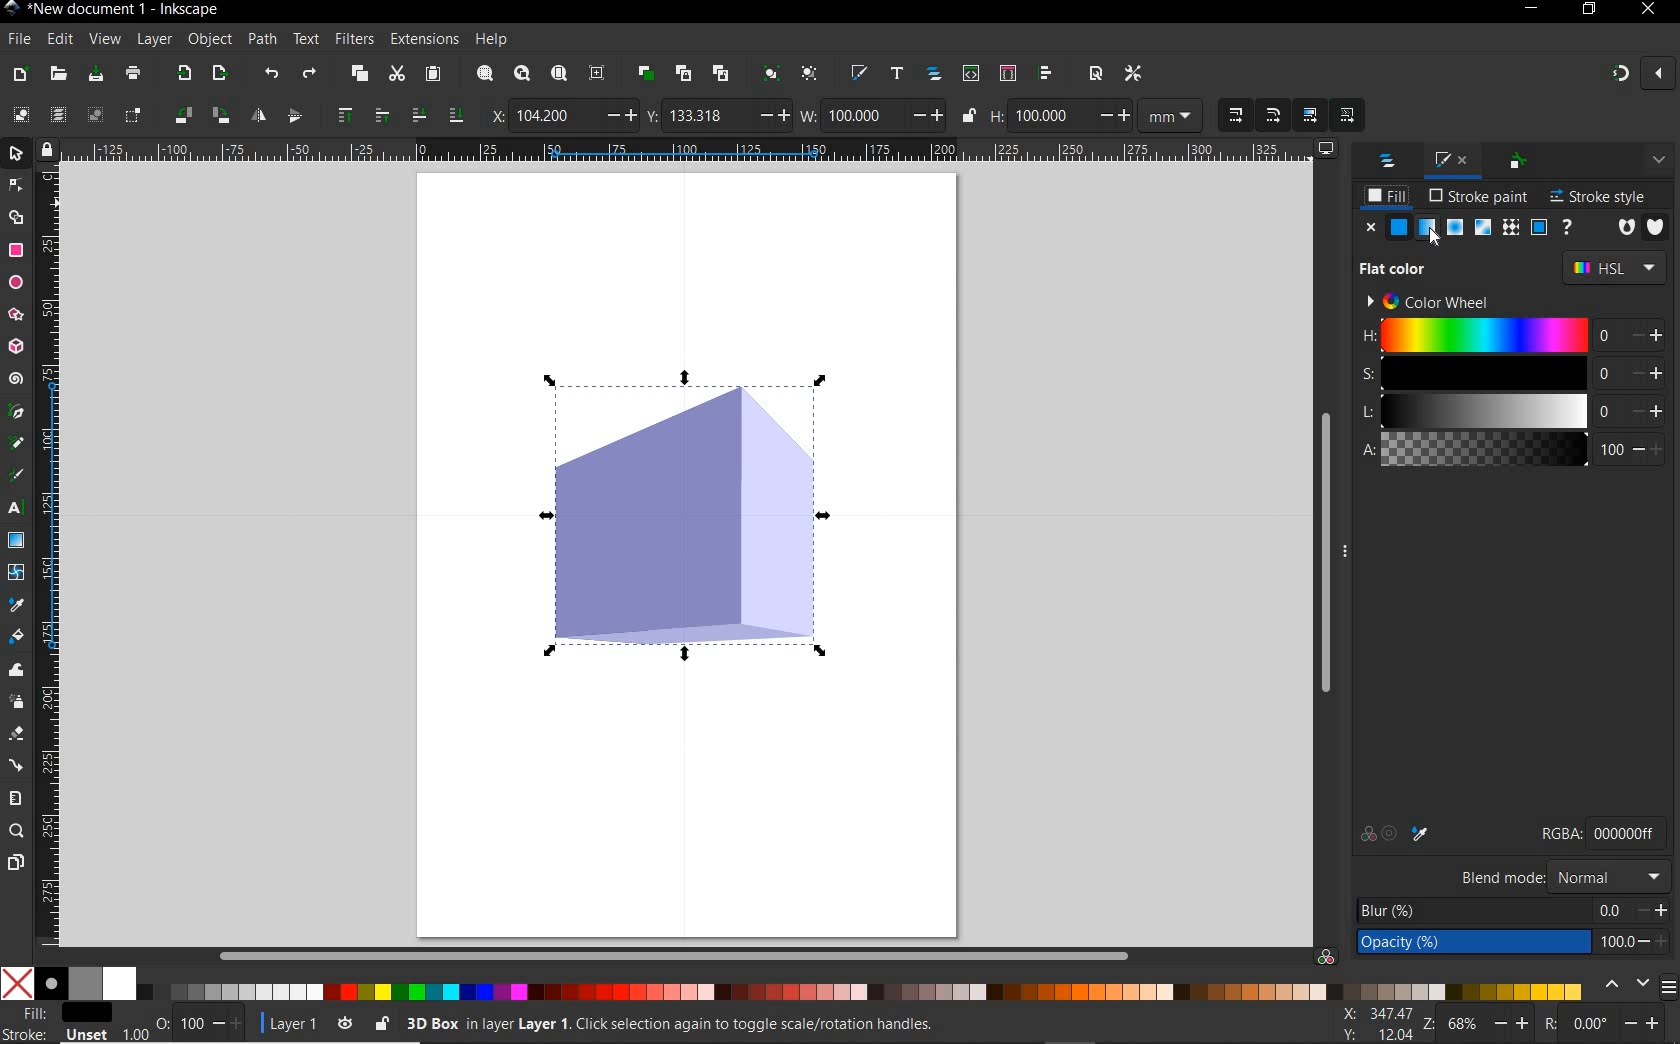 The height and width of the screenshot is (1044, 1680). Describe the element at coordinates (133, 117) in the screenshot. I see `TOGGLE SELECTION BOX` at that location.